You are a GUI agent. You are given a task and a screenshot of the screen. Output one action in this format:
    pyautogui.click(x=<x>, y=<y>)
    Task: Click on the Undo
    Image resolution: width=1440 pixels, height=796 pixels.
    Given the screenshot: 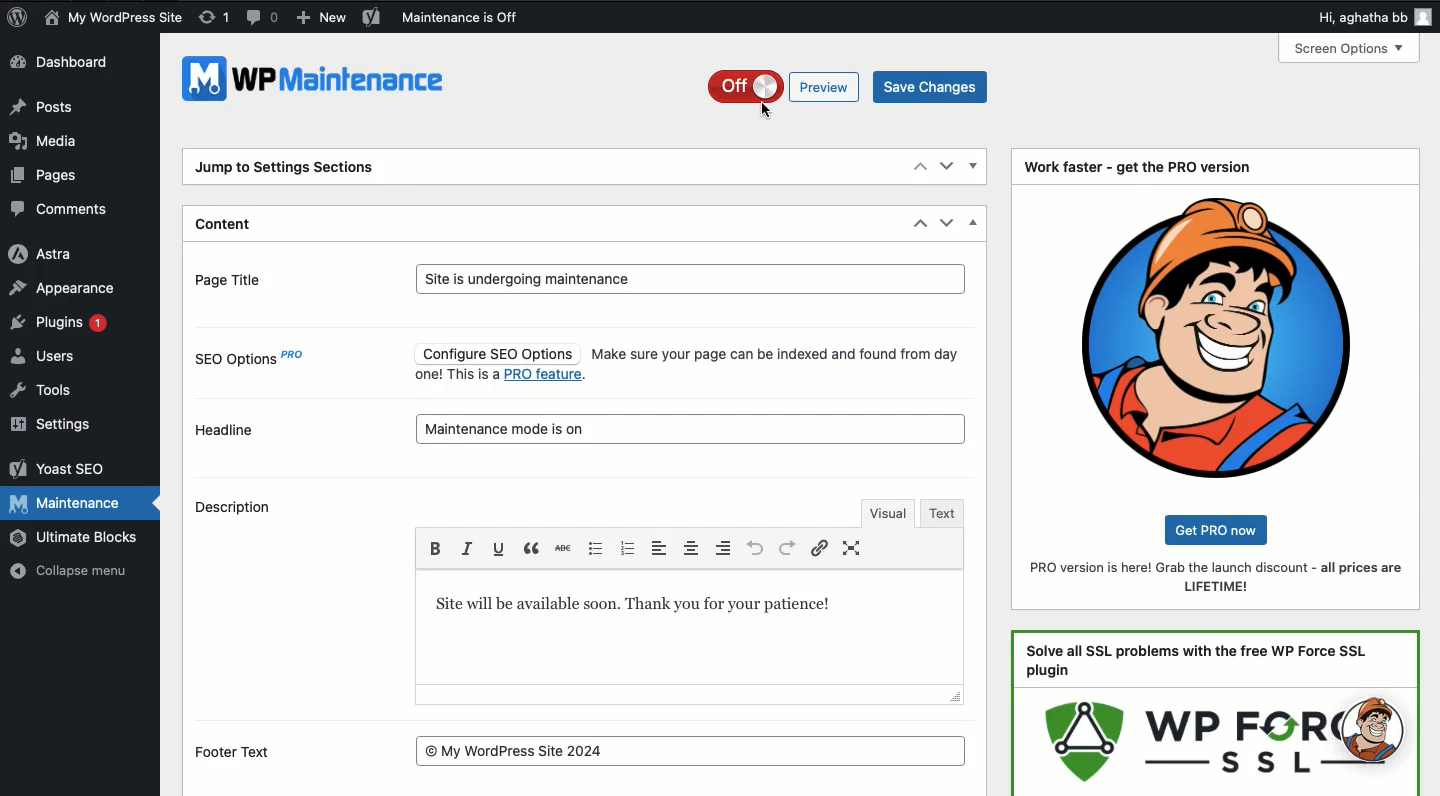 What is the action you would take?
    pyautogui.click(x=755, y=548)
    